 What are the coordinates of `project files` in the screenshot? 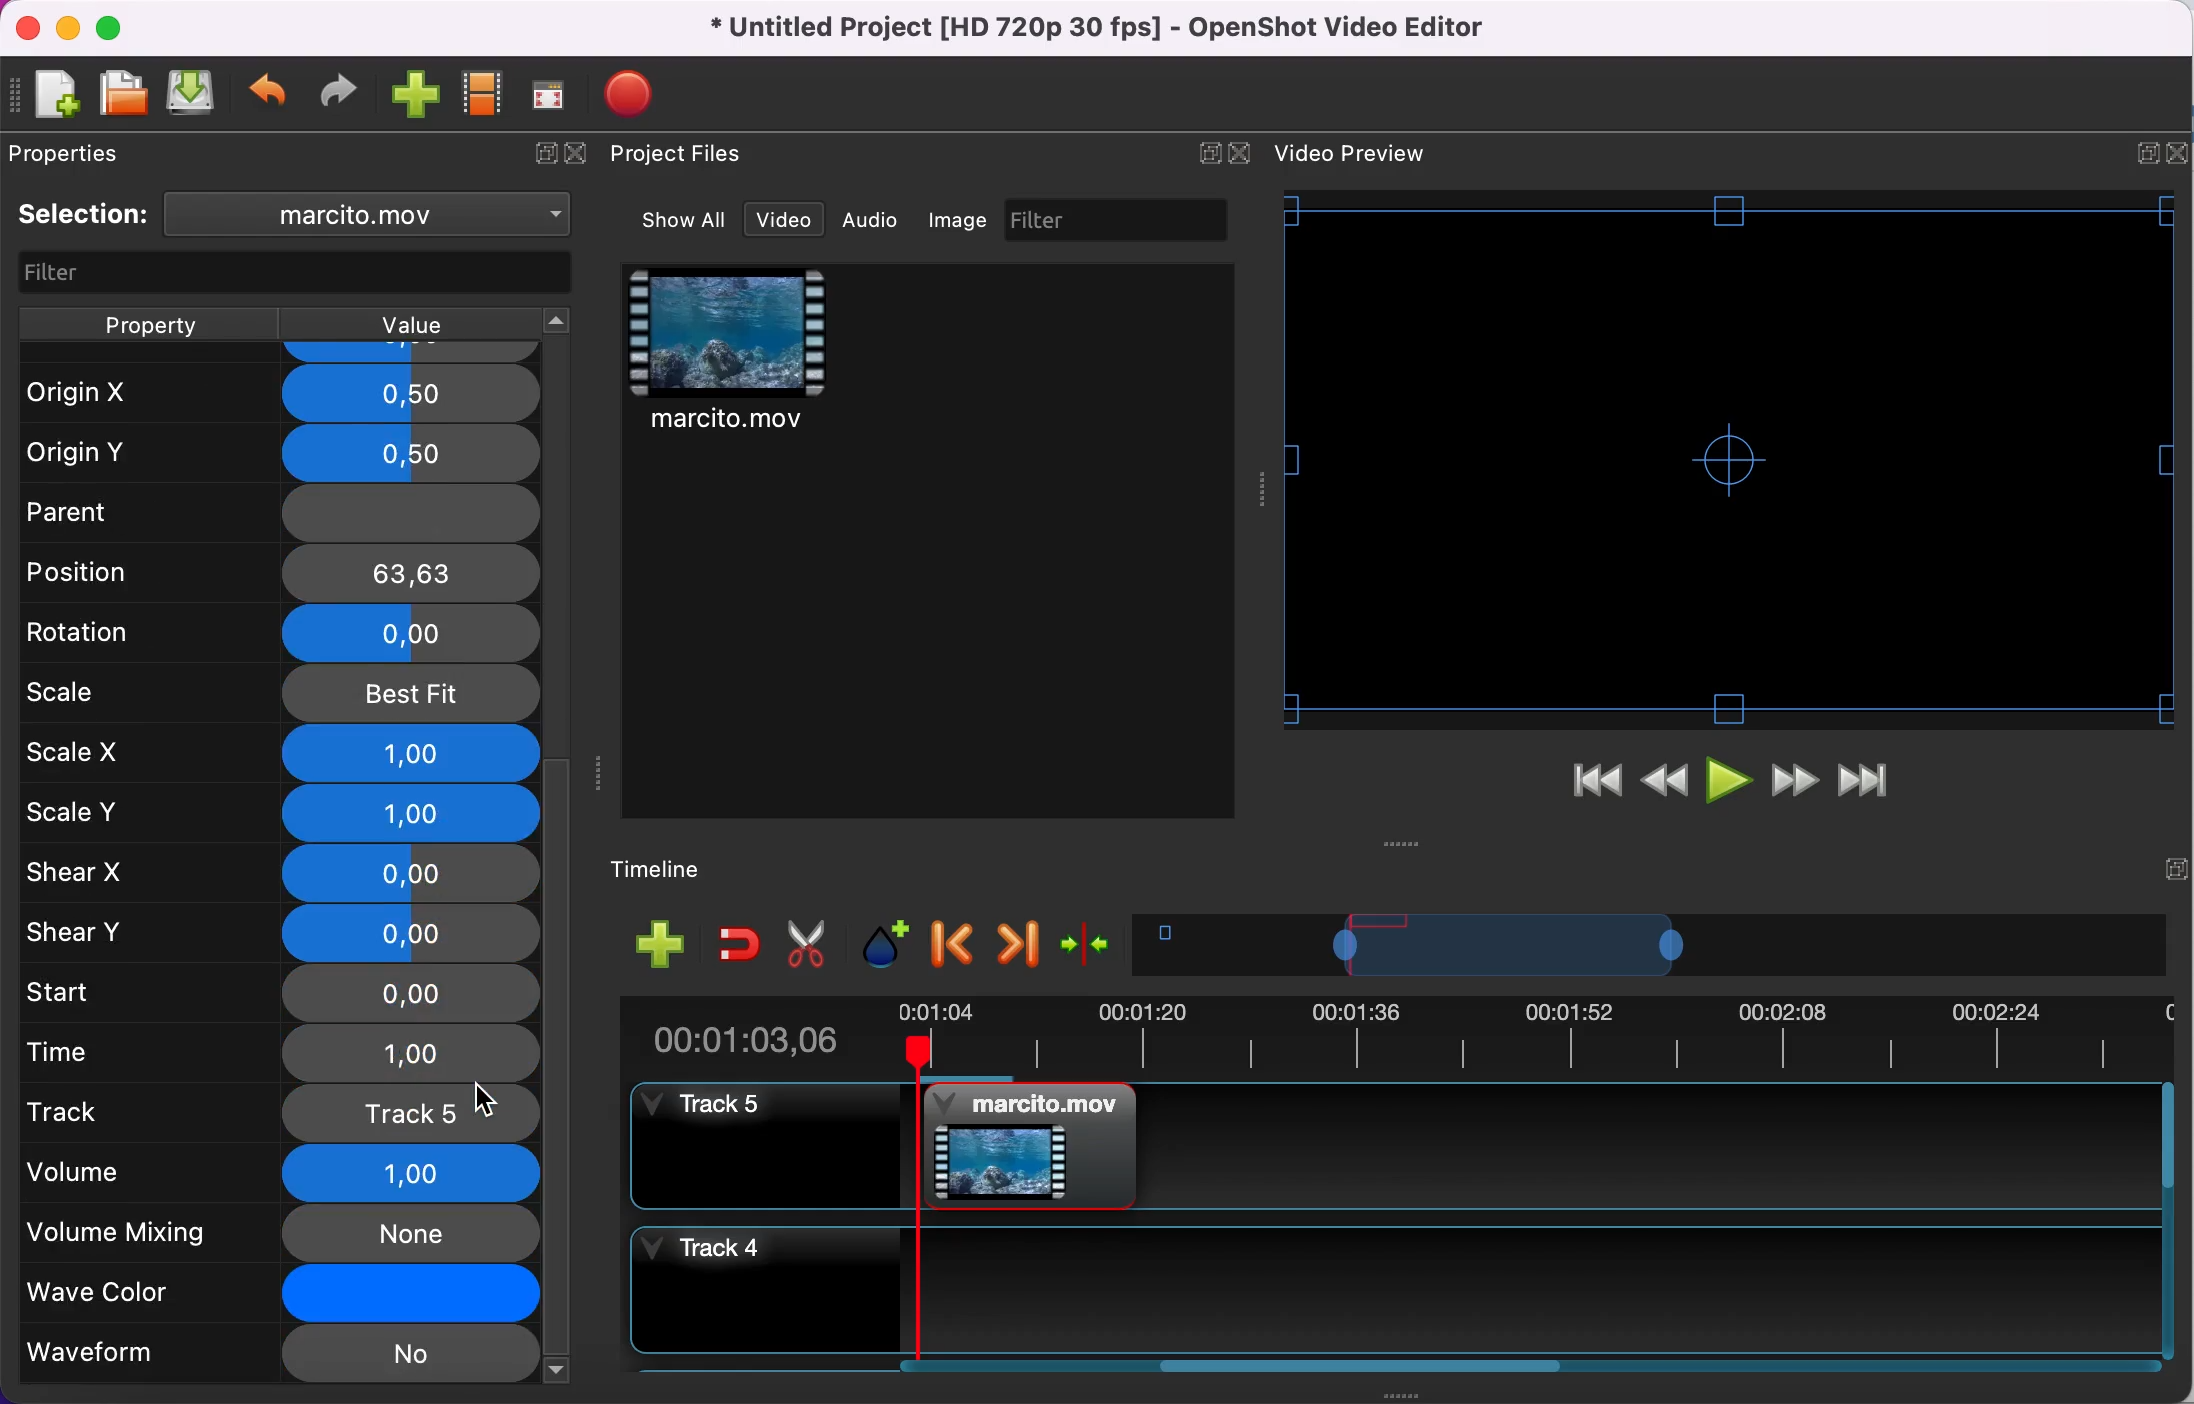 It's located at (680, 155).